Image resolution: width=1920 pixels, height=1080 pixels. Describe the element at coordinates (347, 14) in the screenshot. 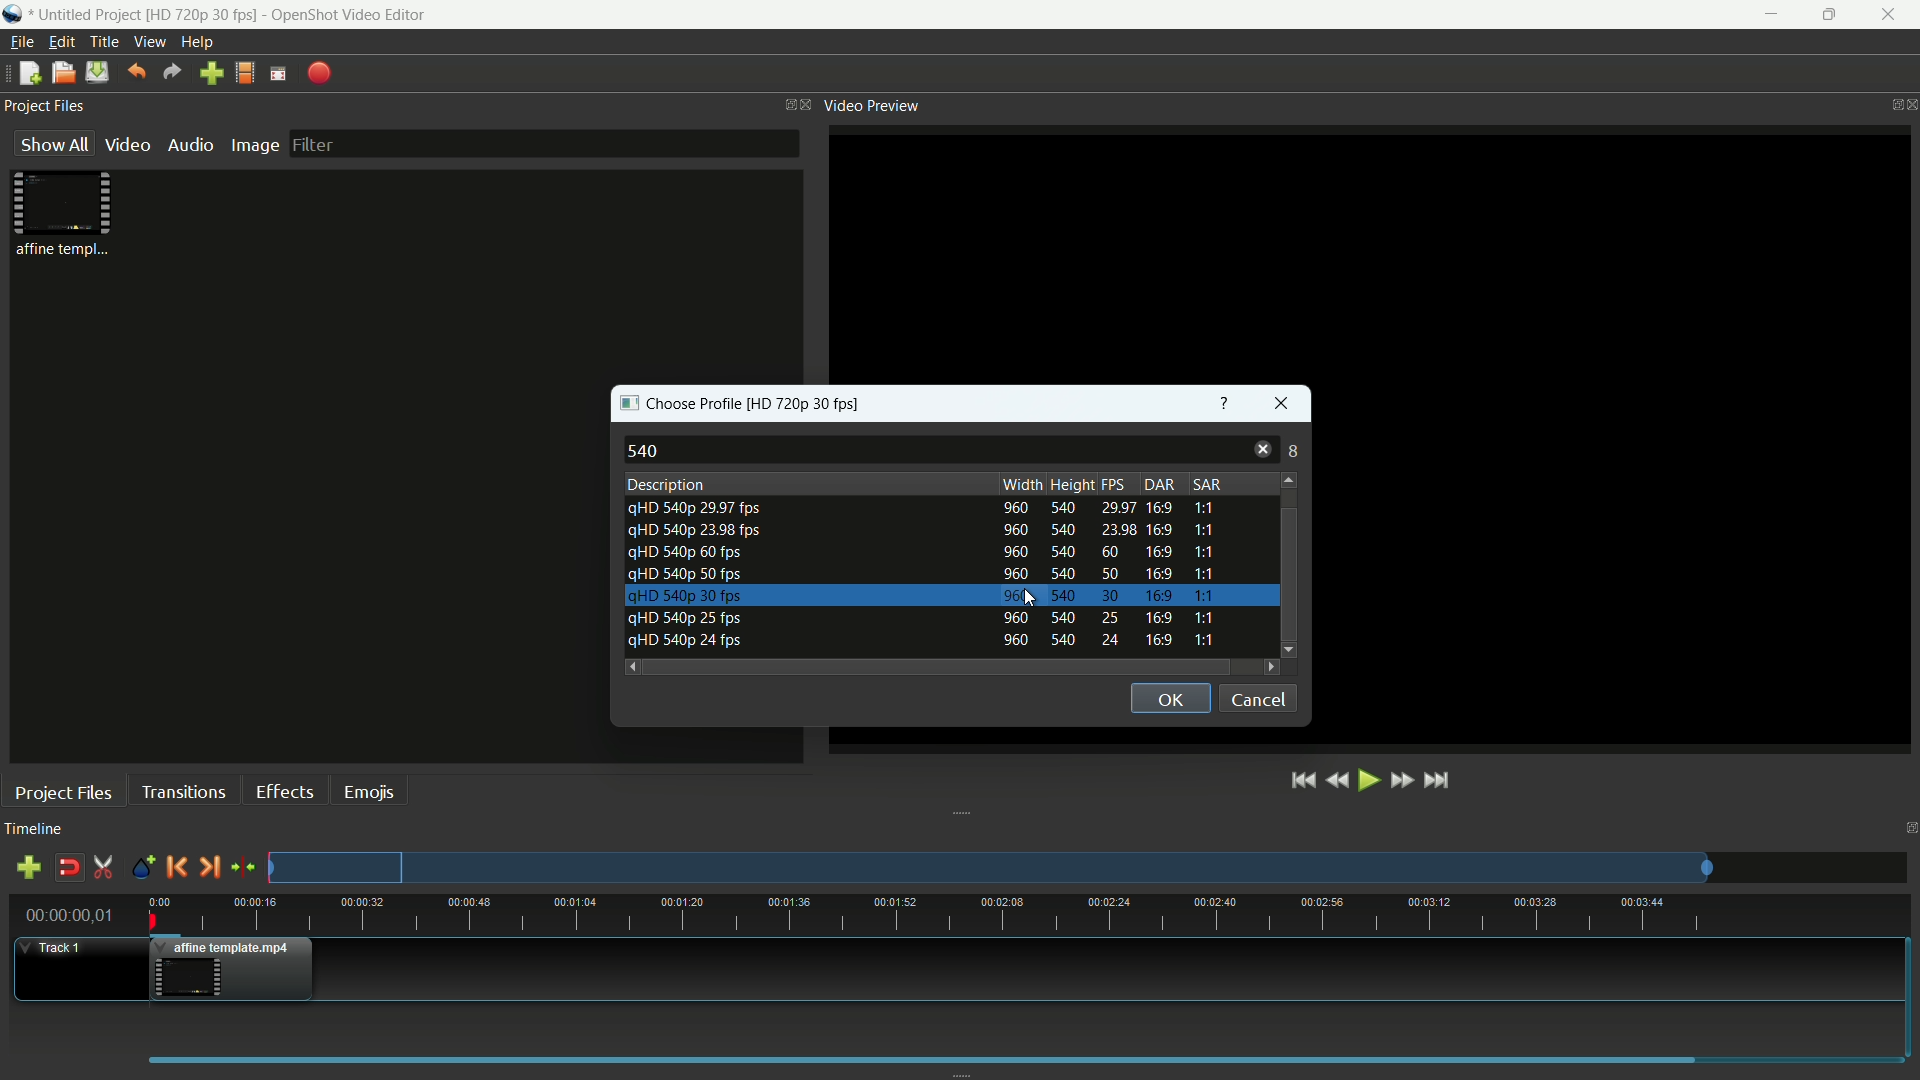

I see `app name` at that location.